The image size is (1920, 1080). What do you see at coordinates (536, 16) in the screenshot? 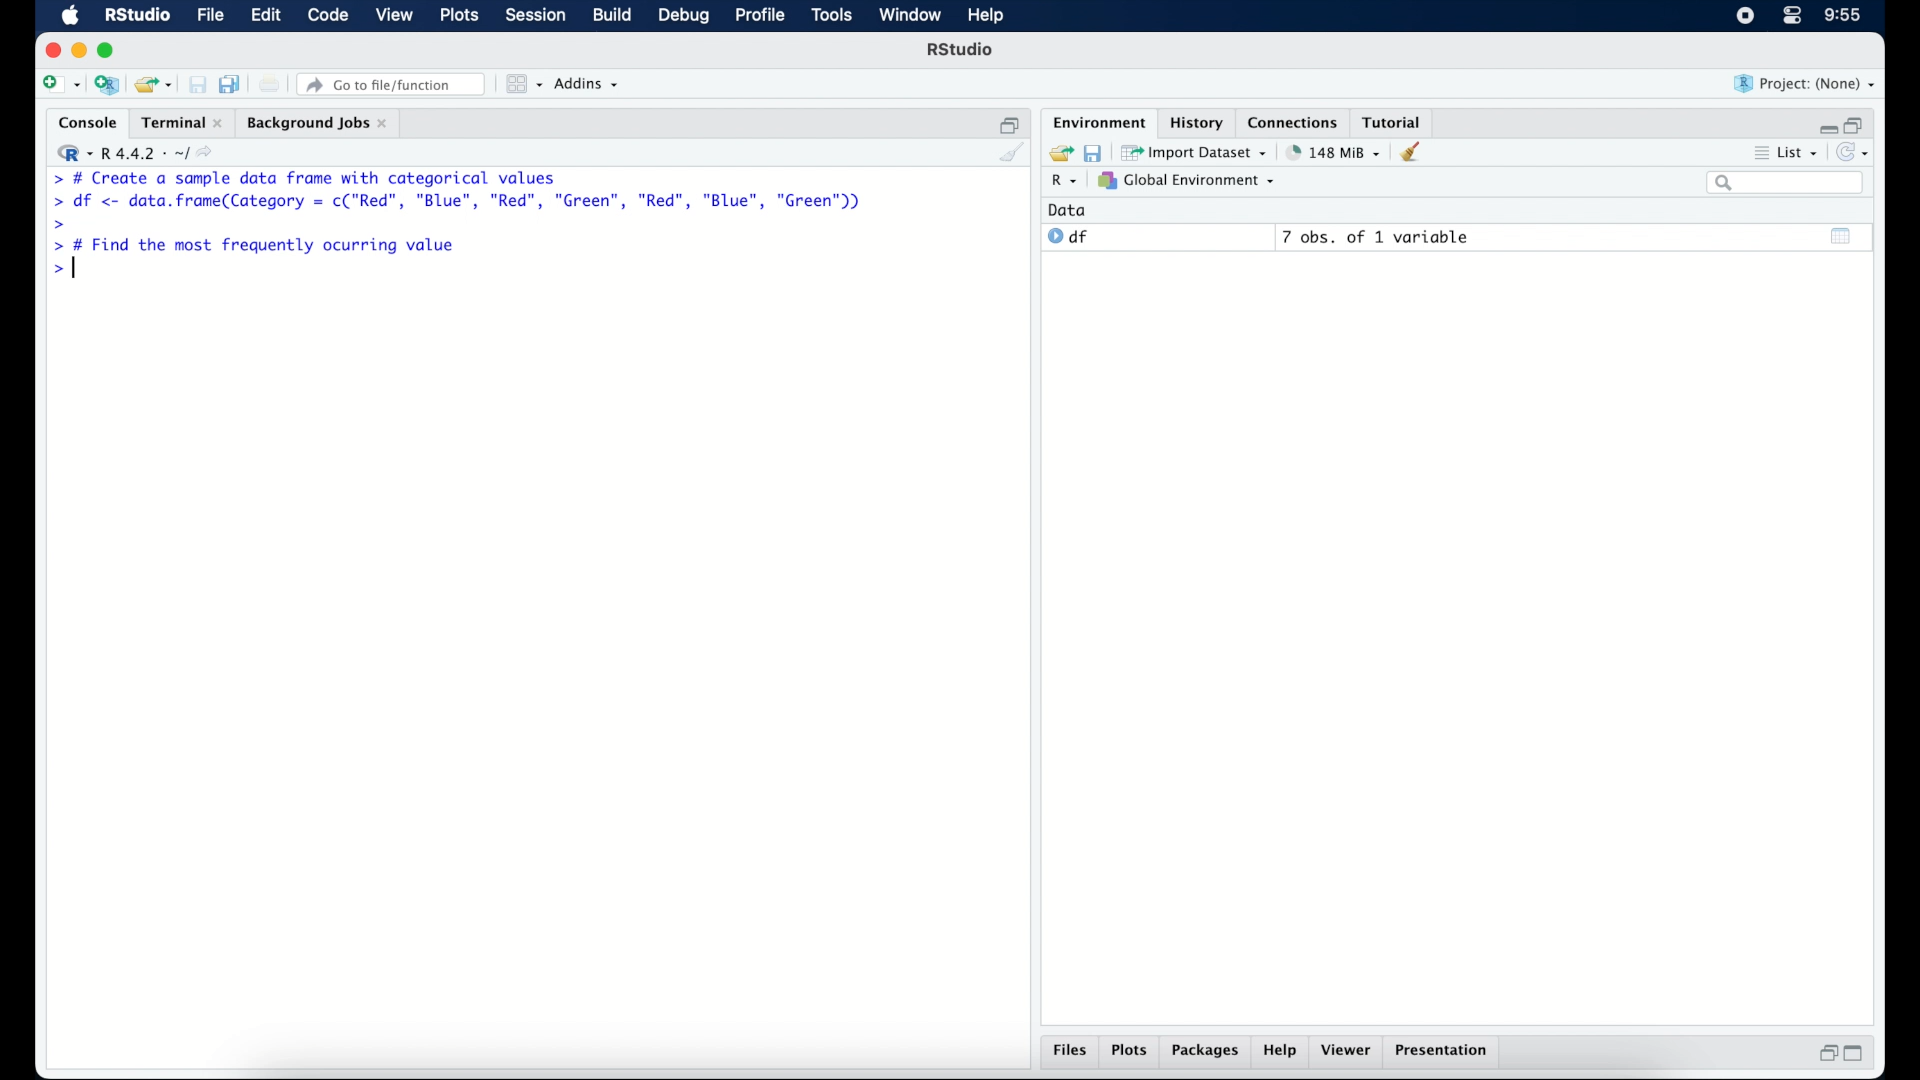
I see `session` at bounding box center [536, 16].